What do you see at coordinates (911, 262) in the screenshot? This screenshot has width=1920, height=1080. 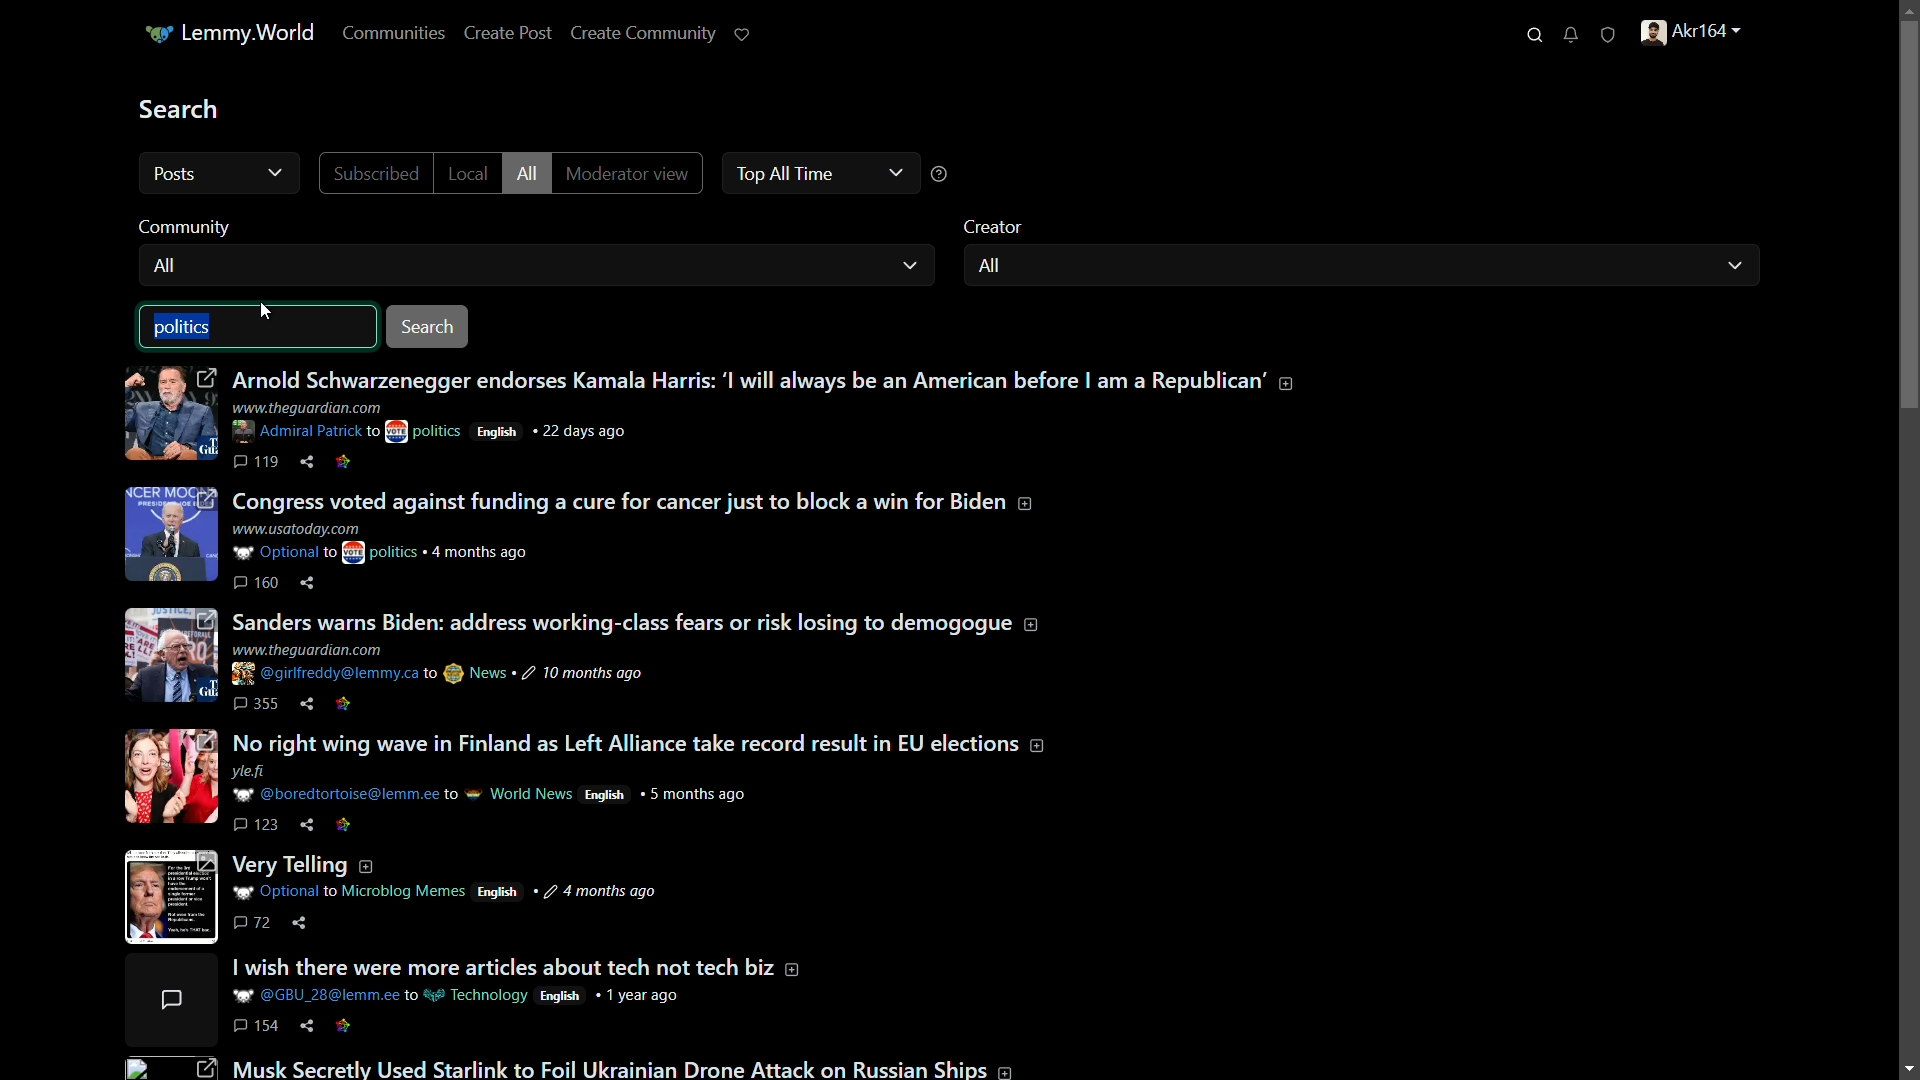 I see `dropdown` at bounding box center [911, 262].